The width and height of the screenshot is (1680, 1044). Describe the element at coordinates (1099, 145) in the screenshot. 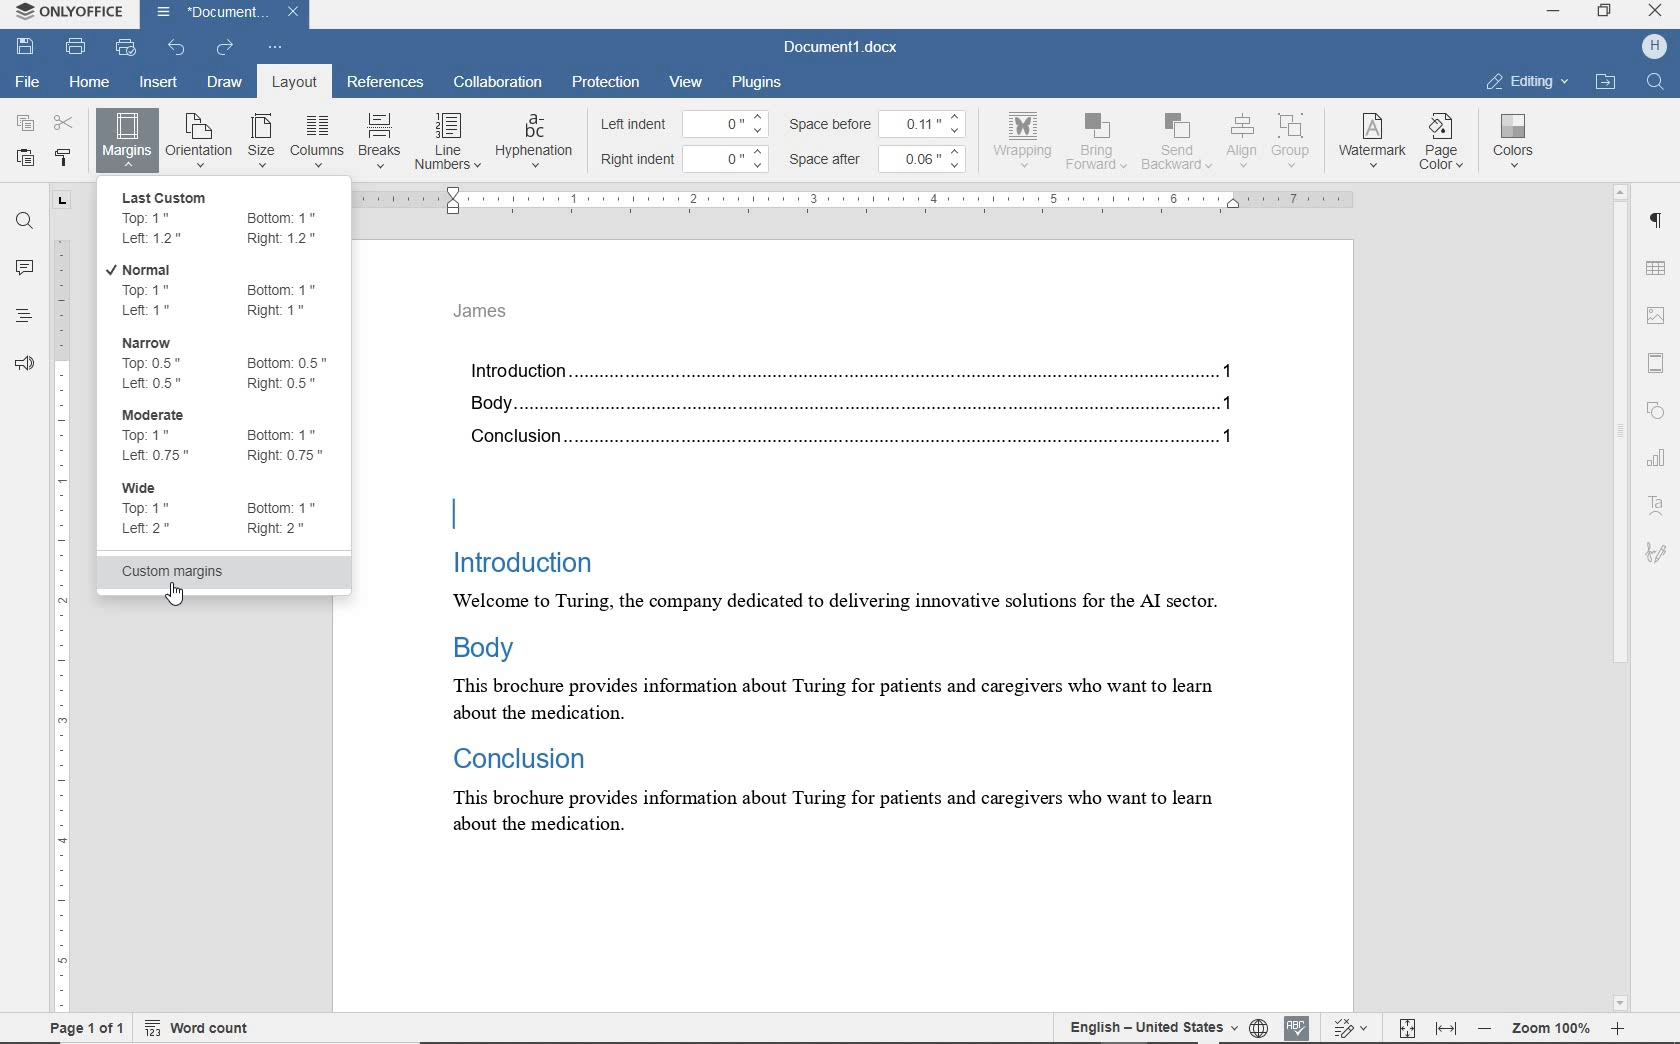

I see `bring forward` at that location.